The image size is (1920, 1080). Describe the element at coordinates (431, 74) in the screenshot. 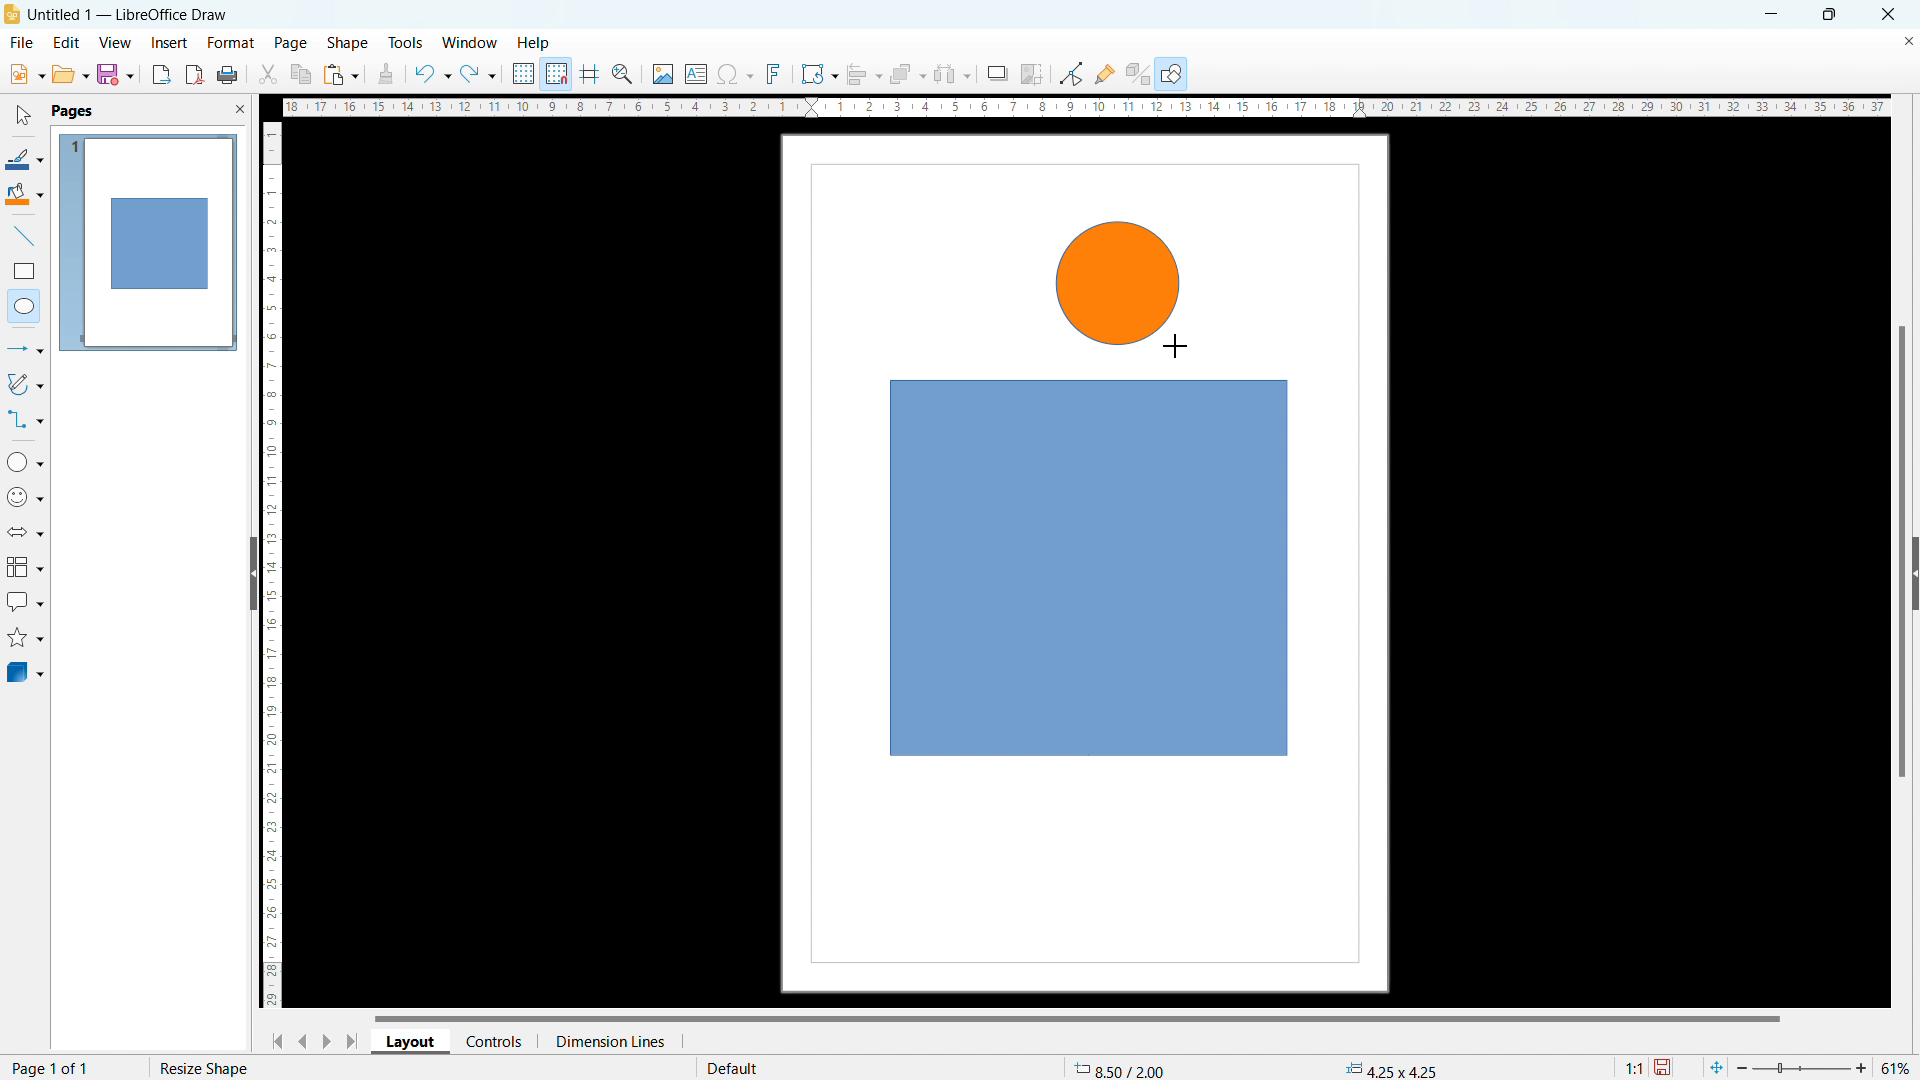

I see `undo` at that location.